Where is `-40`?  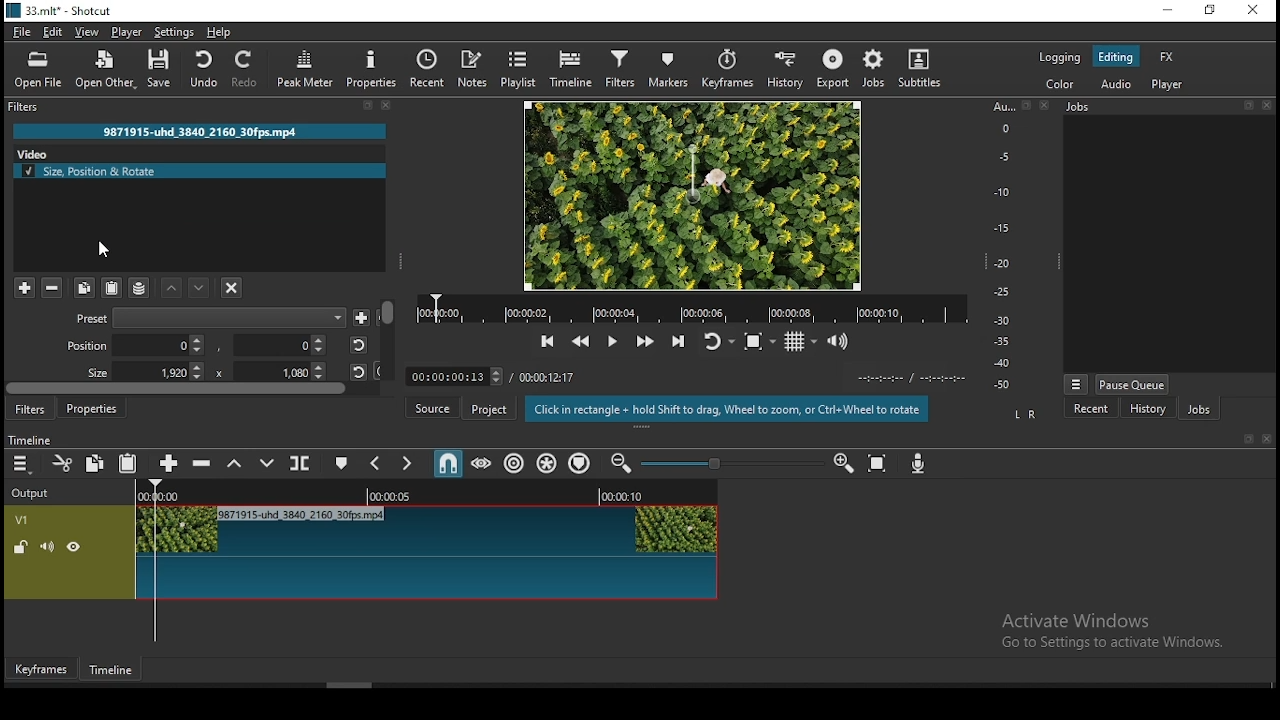
-40 is located at coordinates (1004, 362).